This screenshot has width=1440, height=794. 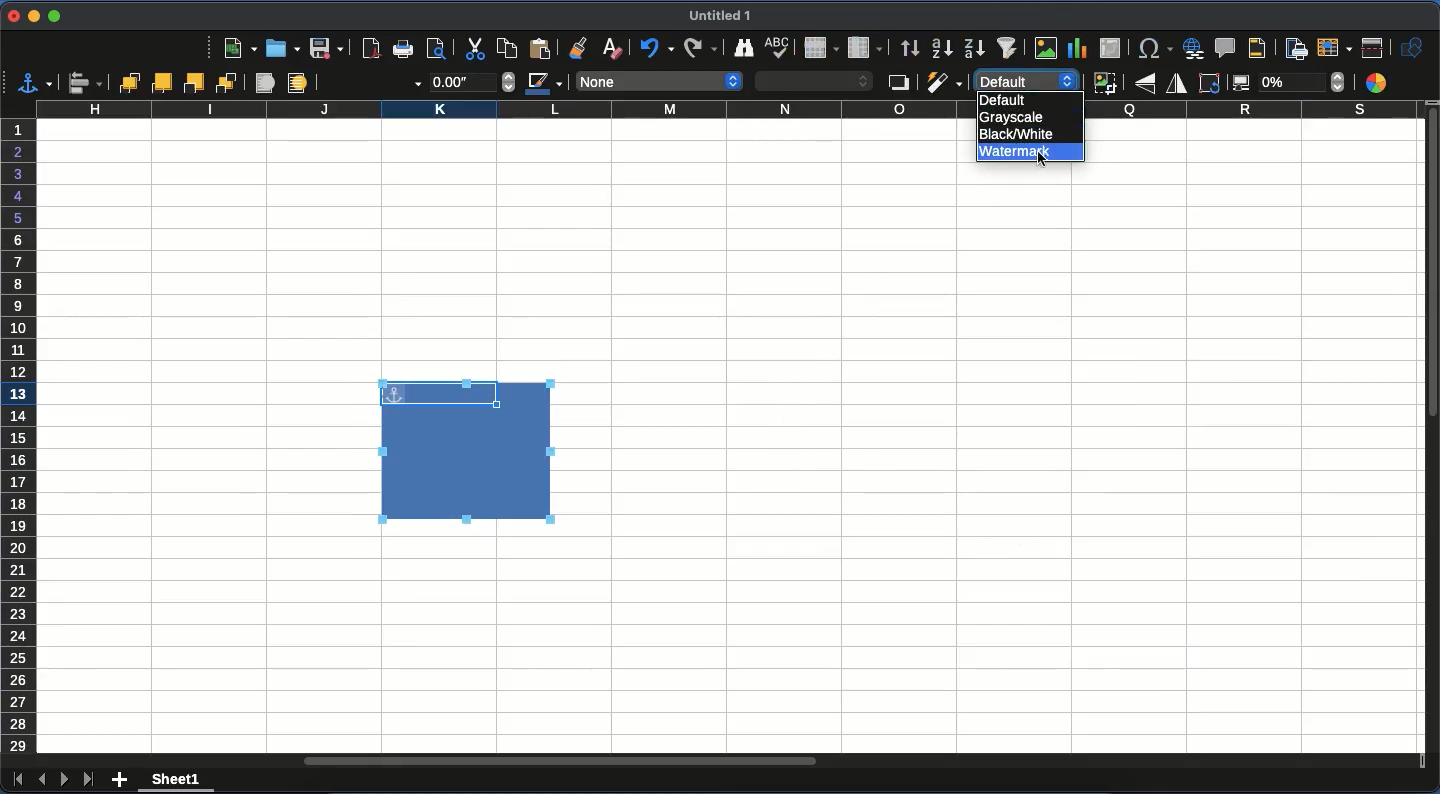 What do you see at coordinates (472, 81) in the screenshot?
I see `thickness` at bounding box center [472, 81].